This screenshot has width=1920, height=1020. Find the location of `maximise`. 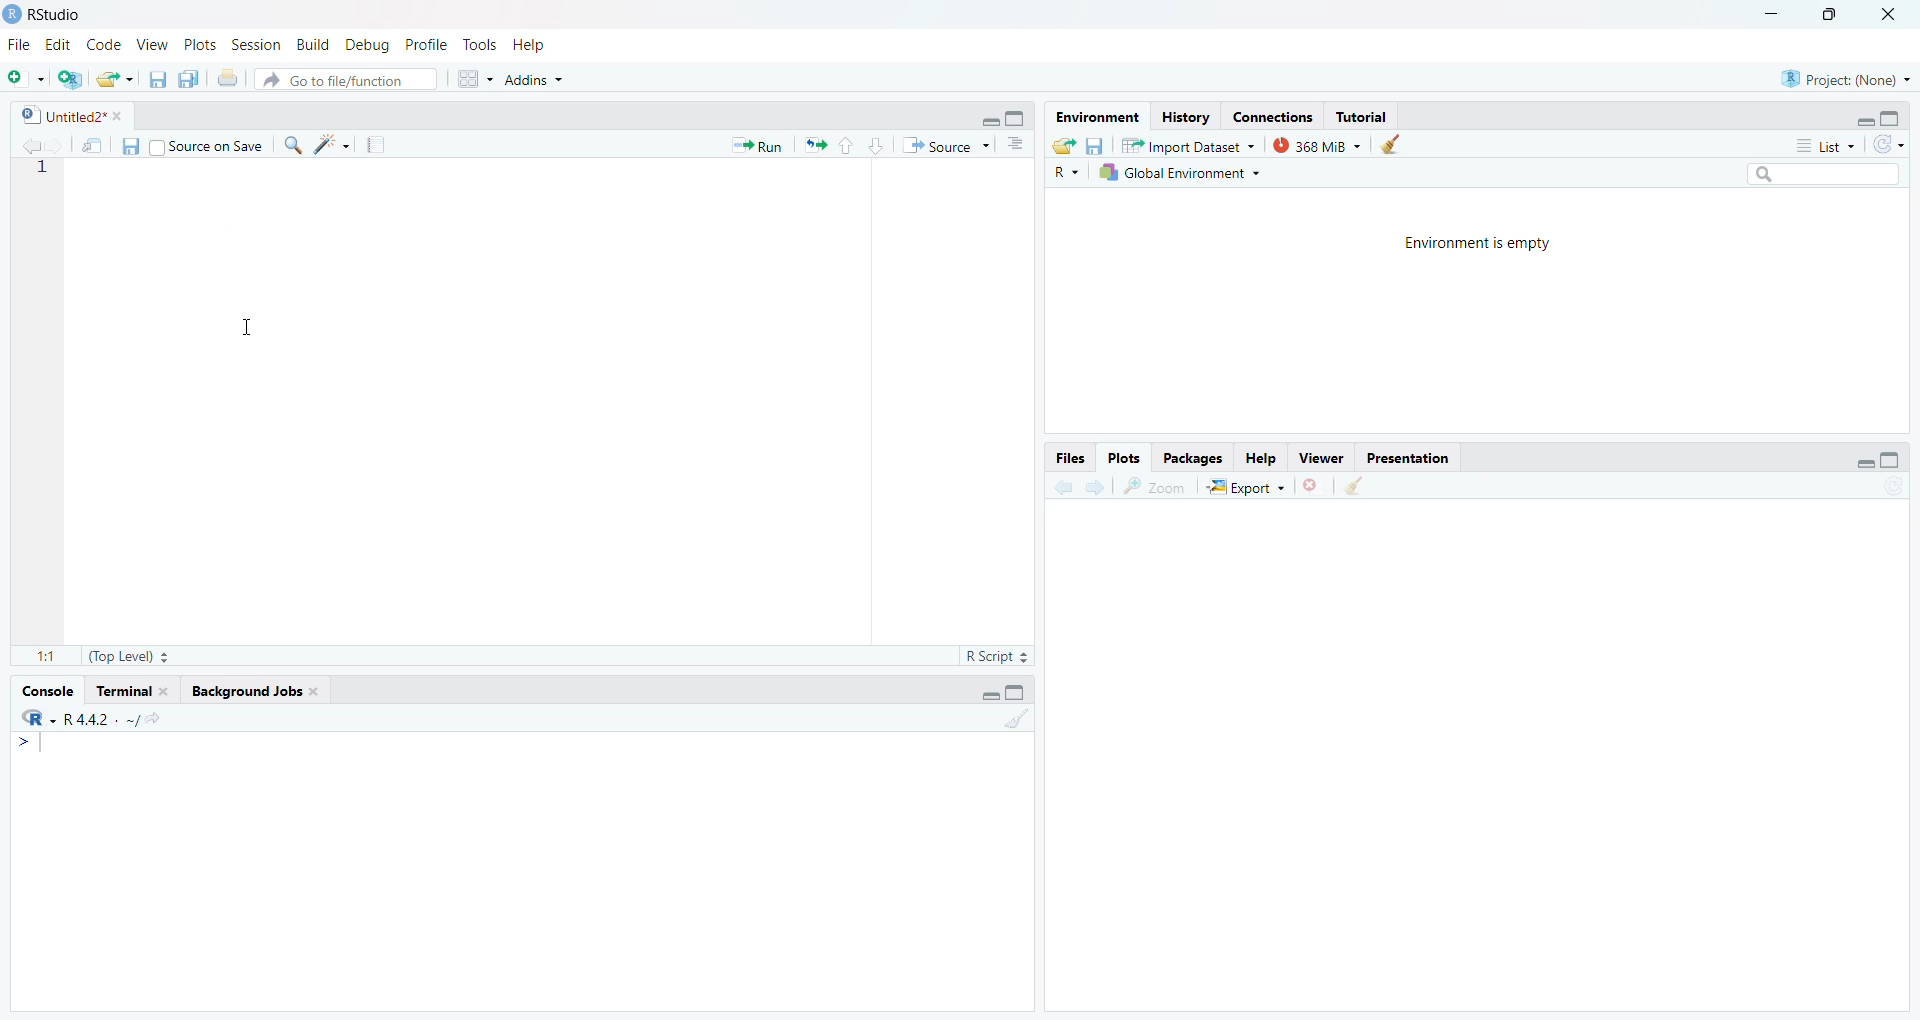

maximise is located at coordinates (1023, 693).